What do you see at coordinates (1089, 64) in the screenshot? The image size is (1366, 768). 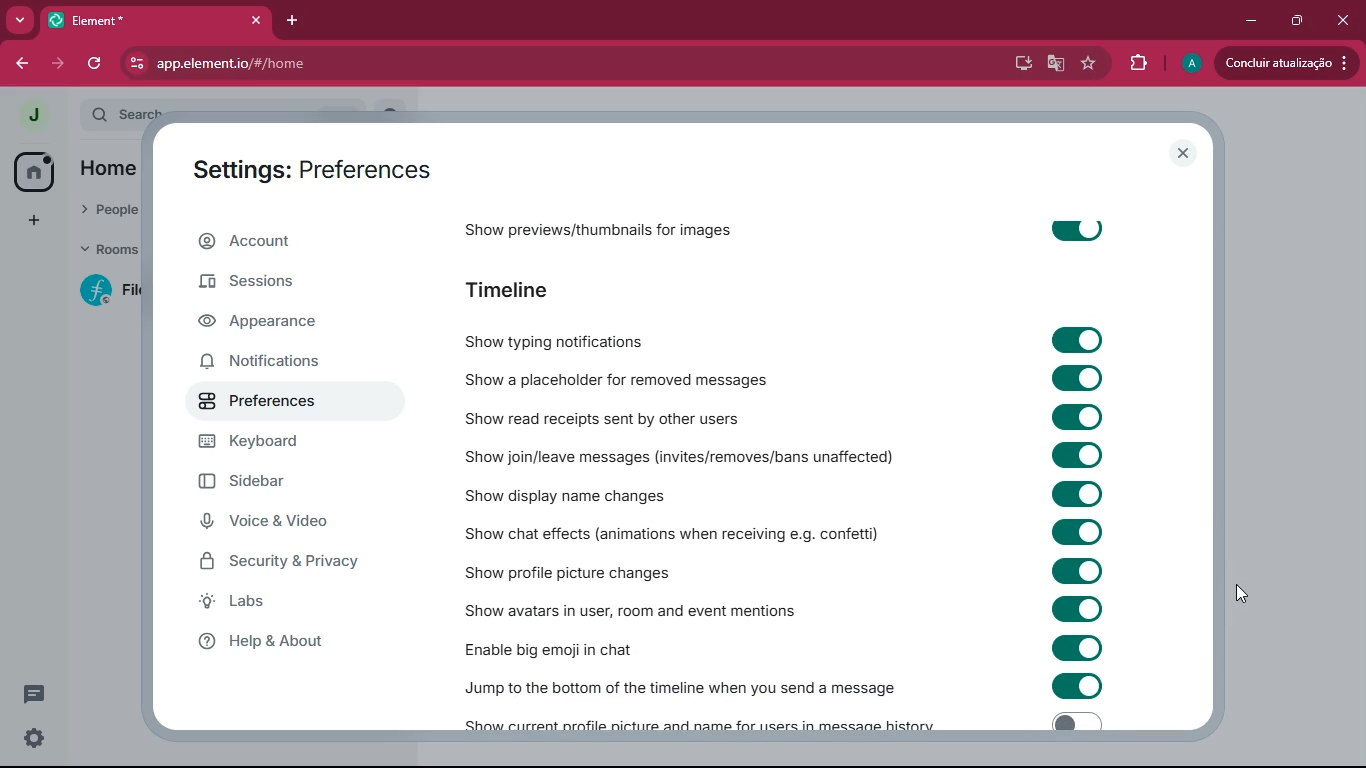 I see `favourite` at bounding box center [1089, 64].